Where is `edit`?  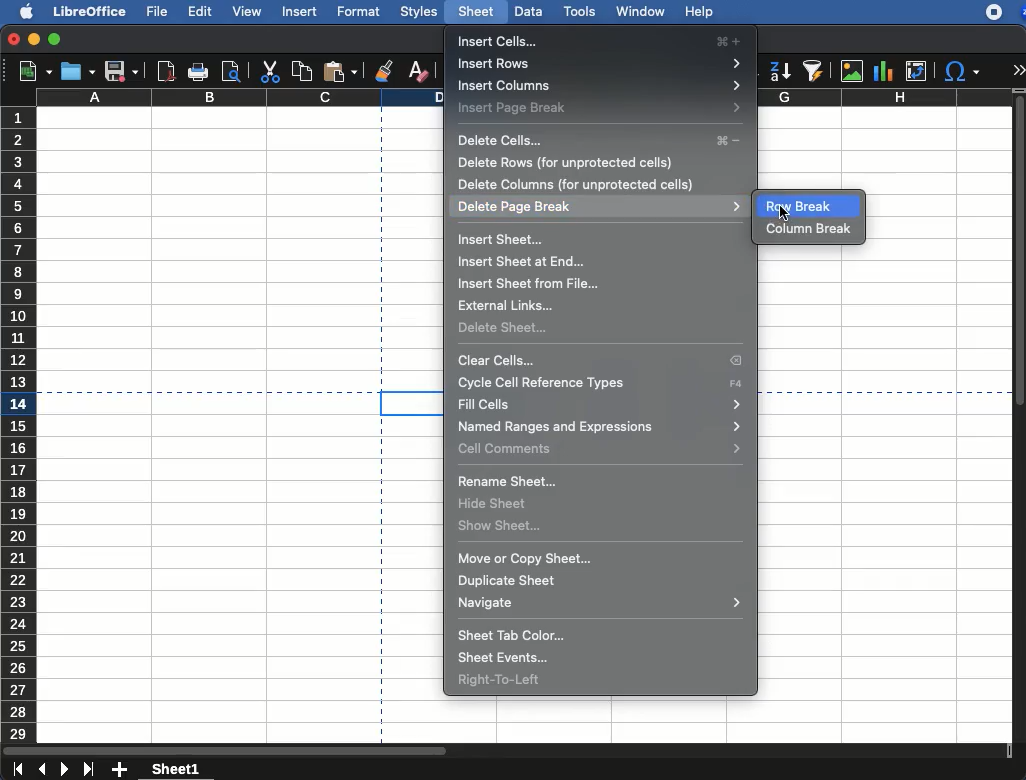
edit is located at coordinates (199, 12).